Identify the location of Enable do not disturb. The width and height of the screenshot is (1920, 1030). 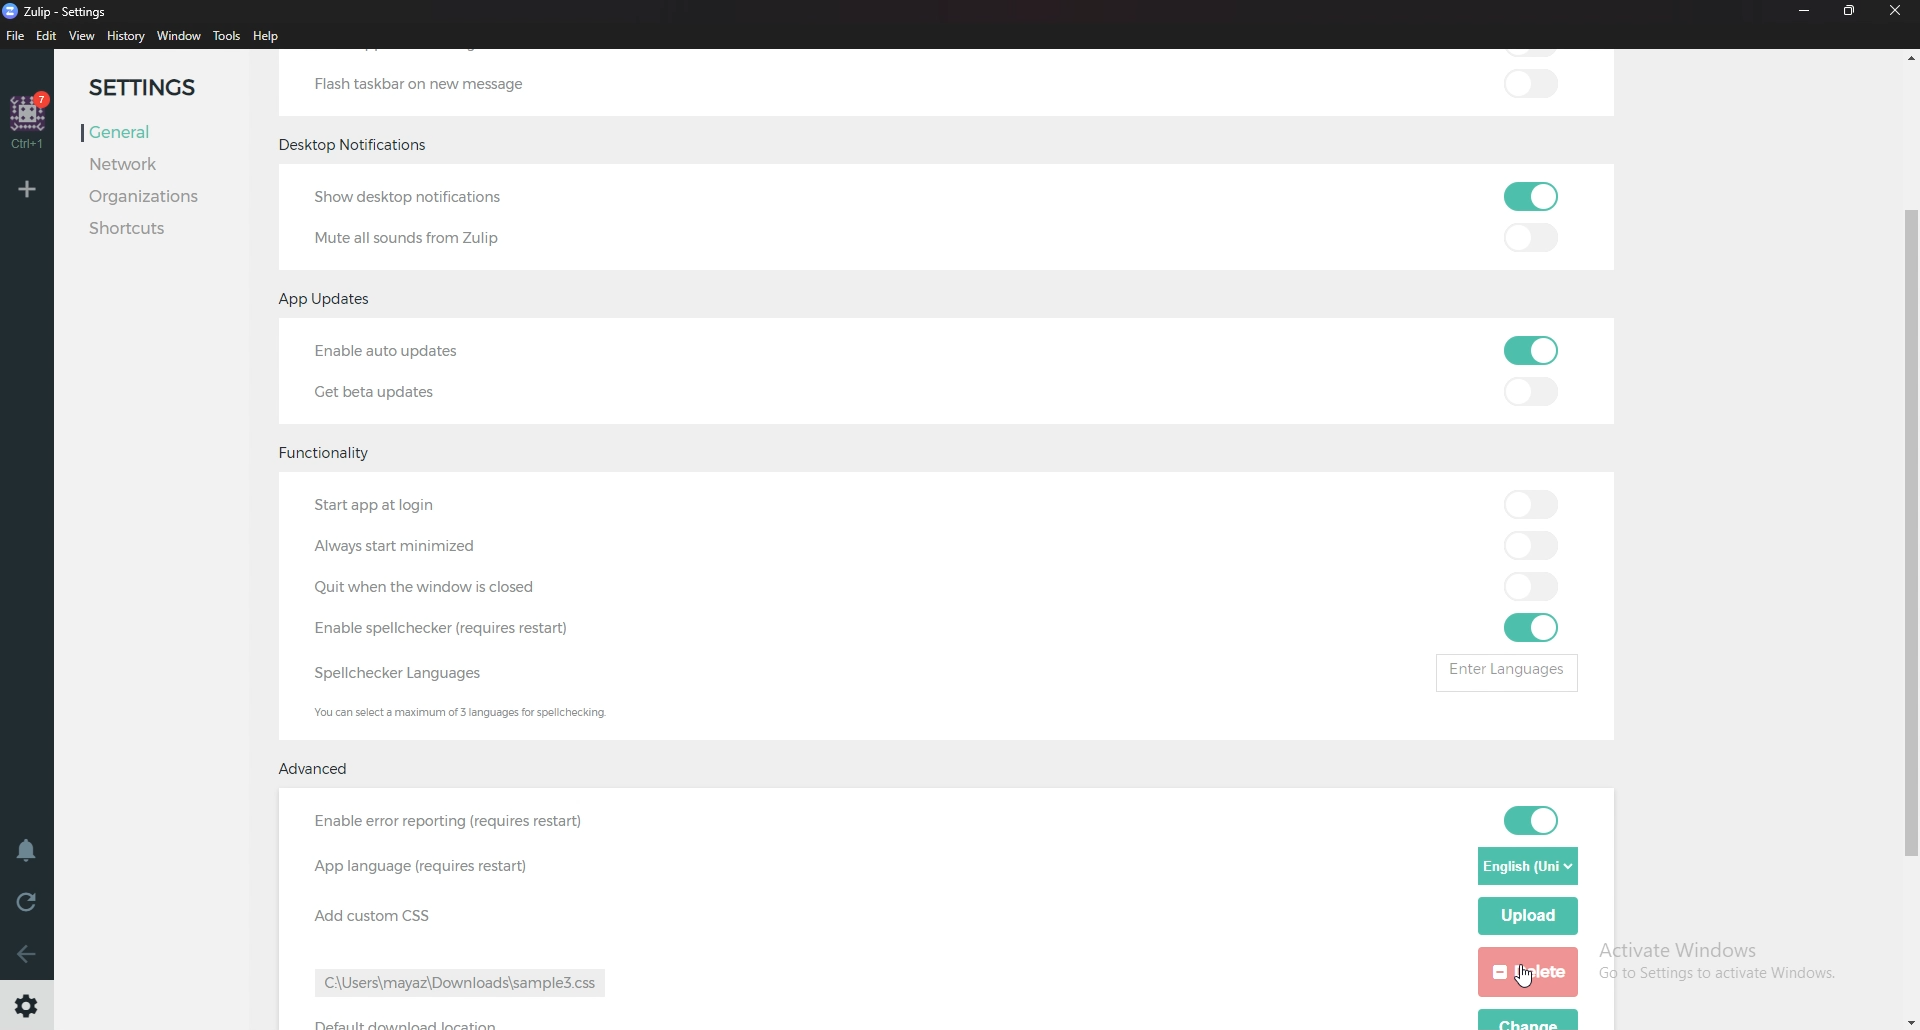
(32, 851).